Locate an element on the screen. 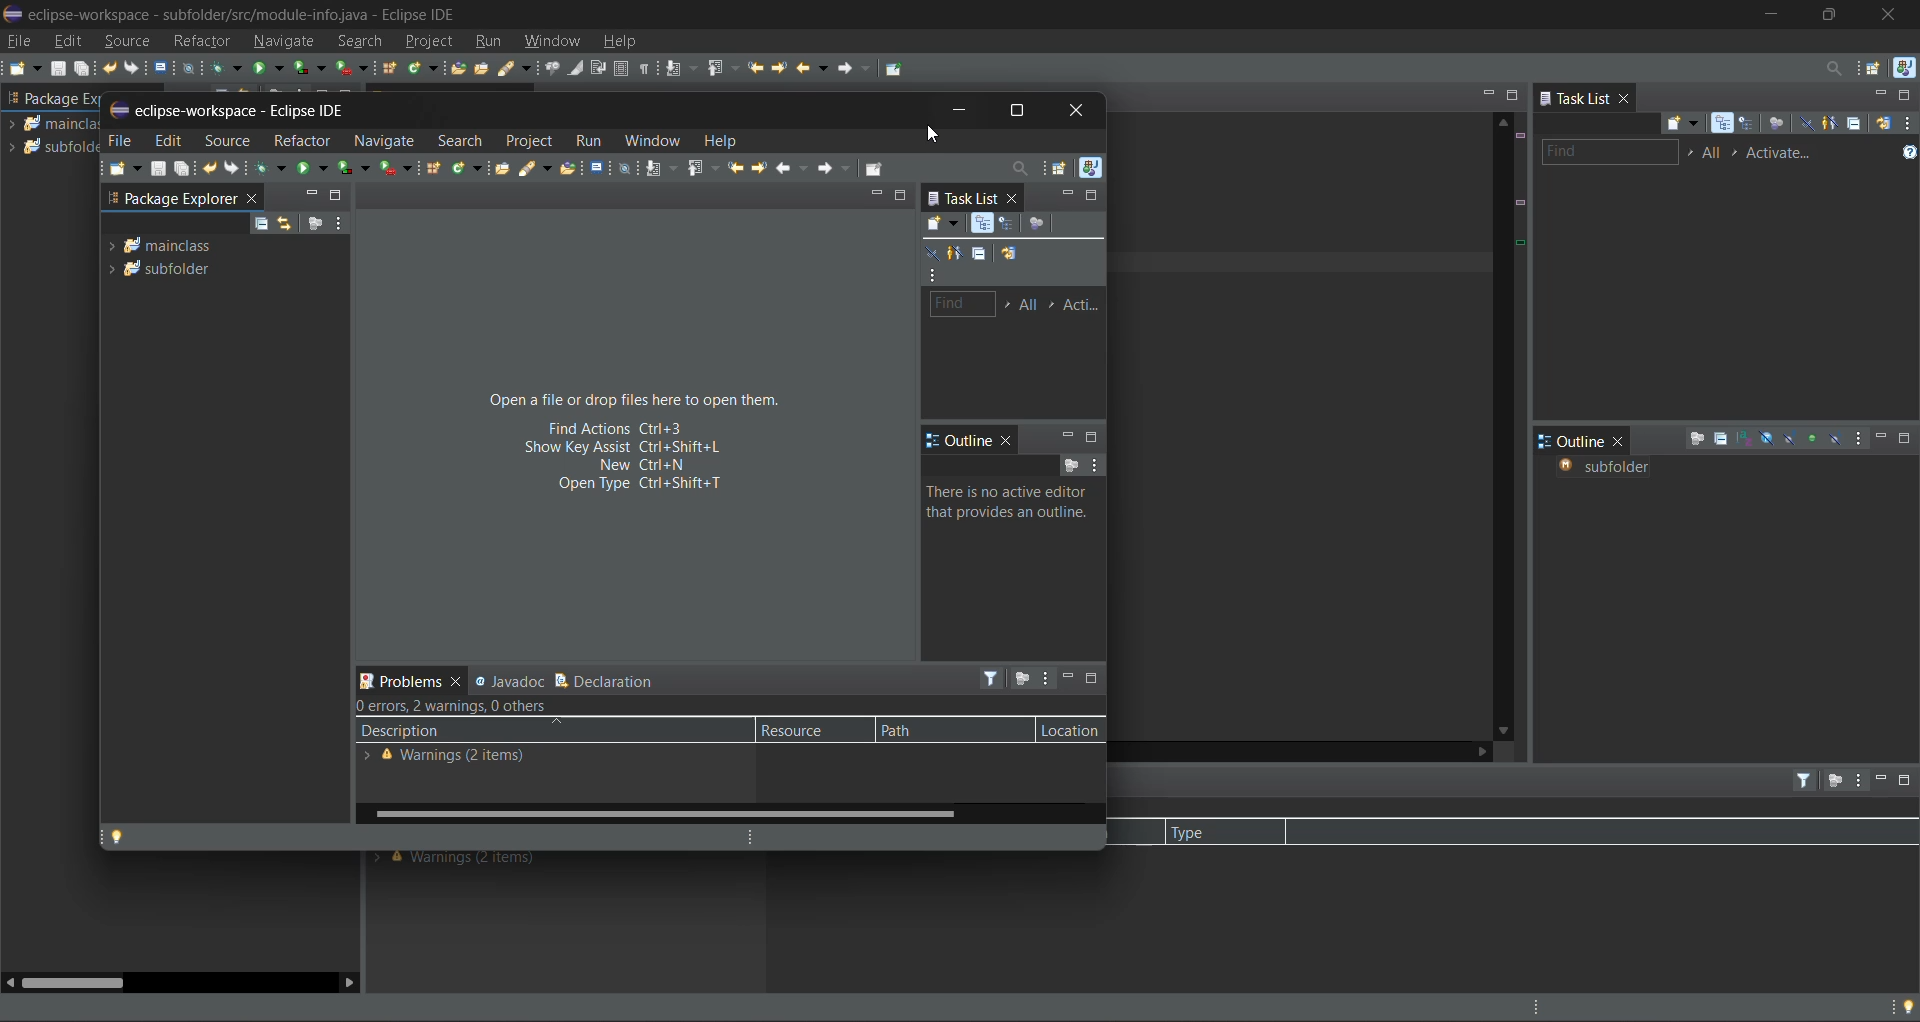 The width and height of the screenshot is (1920, 1022). package explorer is located at coordinates (174, 198).